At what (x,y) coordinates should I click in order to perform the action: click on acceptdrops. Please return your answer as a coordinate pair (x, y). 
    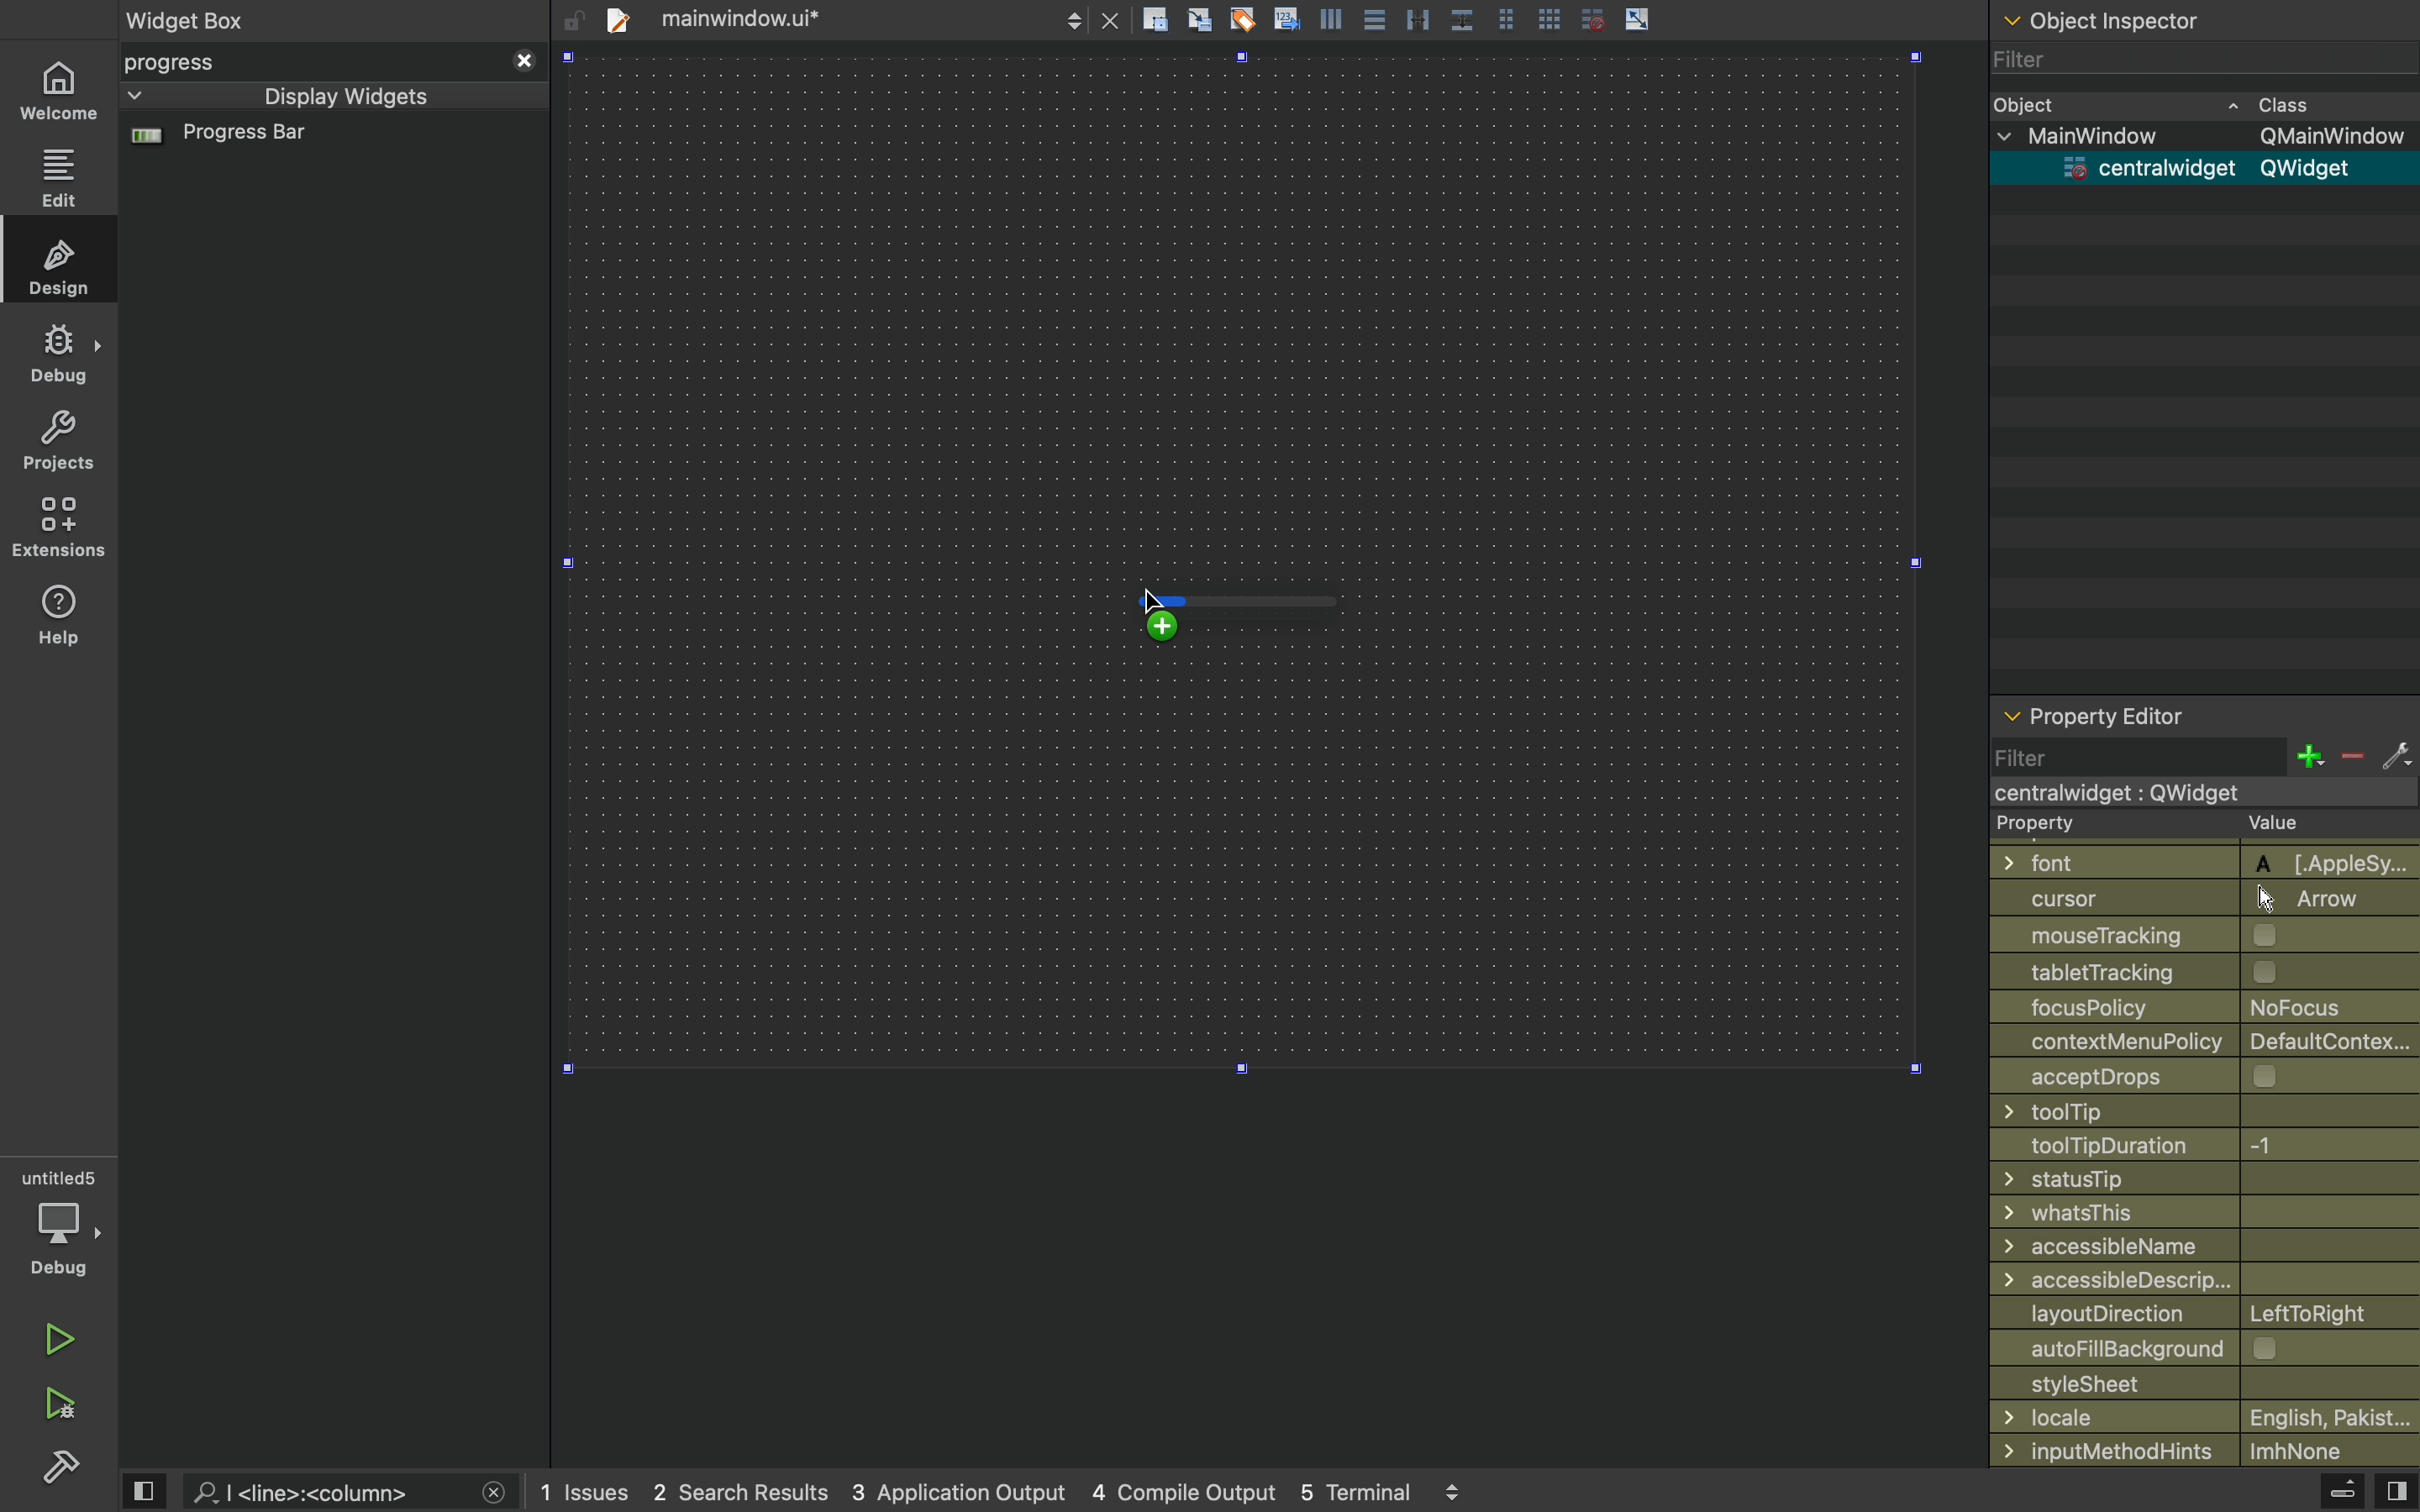
    Looking at the image, I should click on (2188, 1074).